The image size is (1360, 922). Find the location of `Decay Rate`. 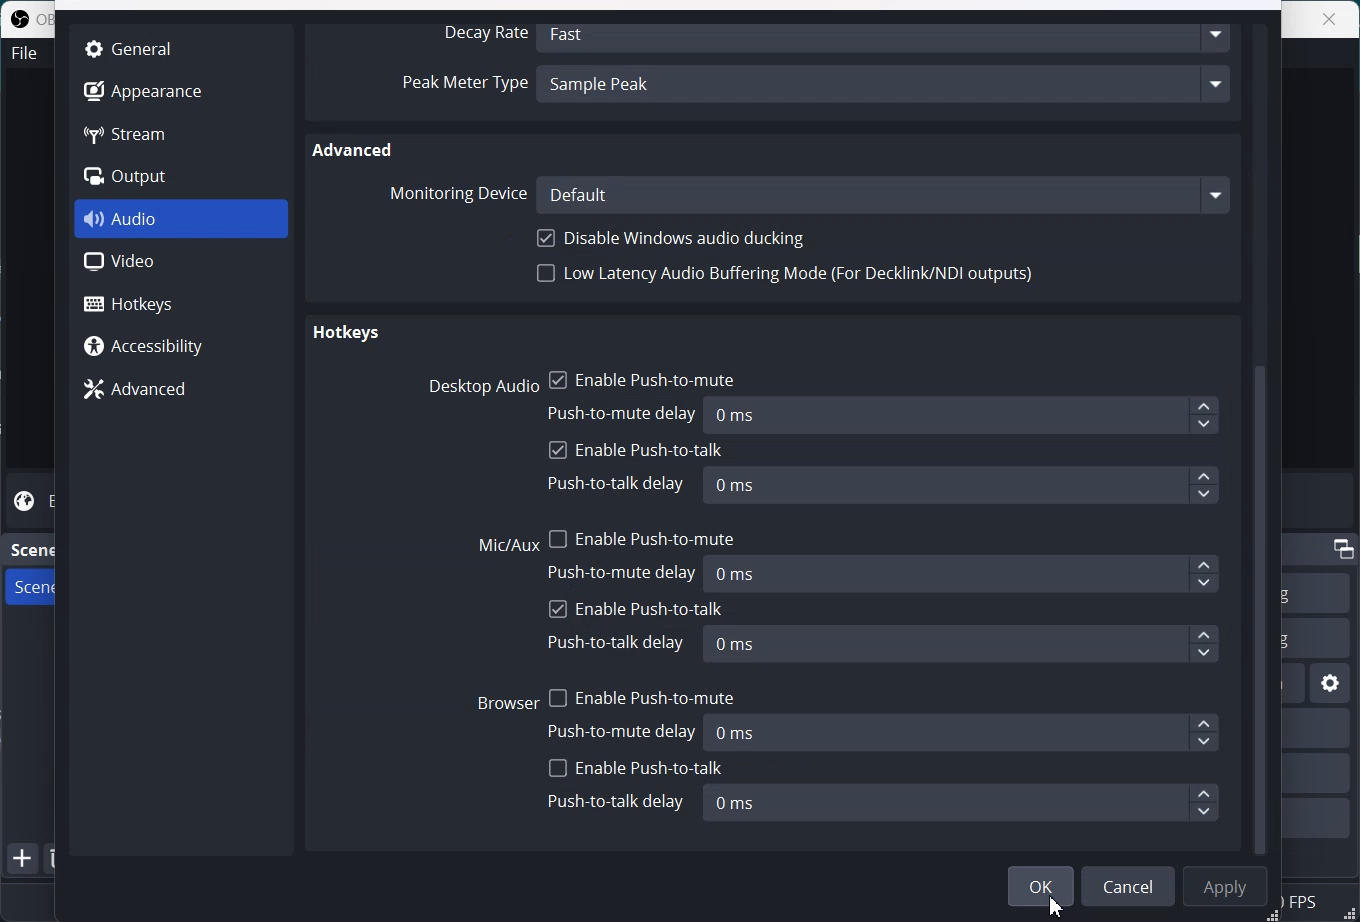

Decay Rate is located at coordinates (481, 34).